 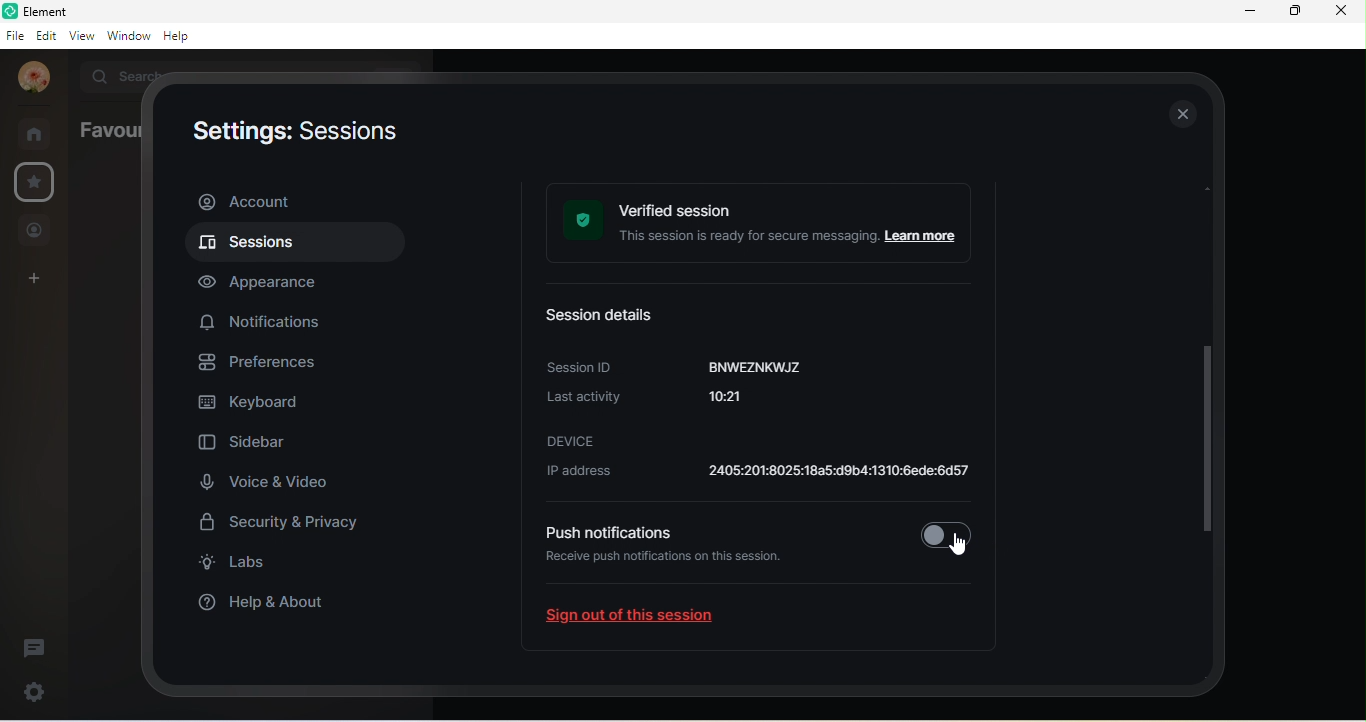 What do you see at coordinates (572, 440) in the screenshot?
I see `device` at bounding box center [572, 440].